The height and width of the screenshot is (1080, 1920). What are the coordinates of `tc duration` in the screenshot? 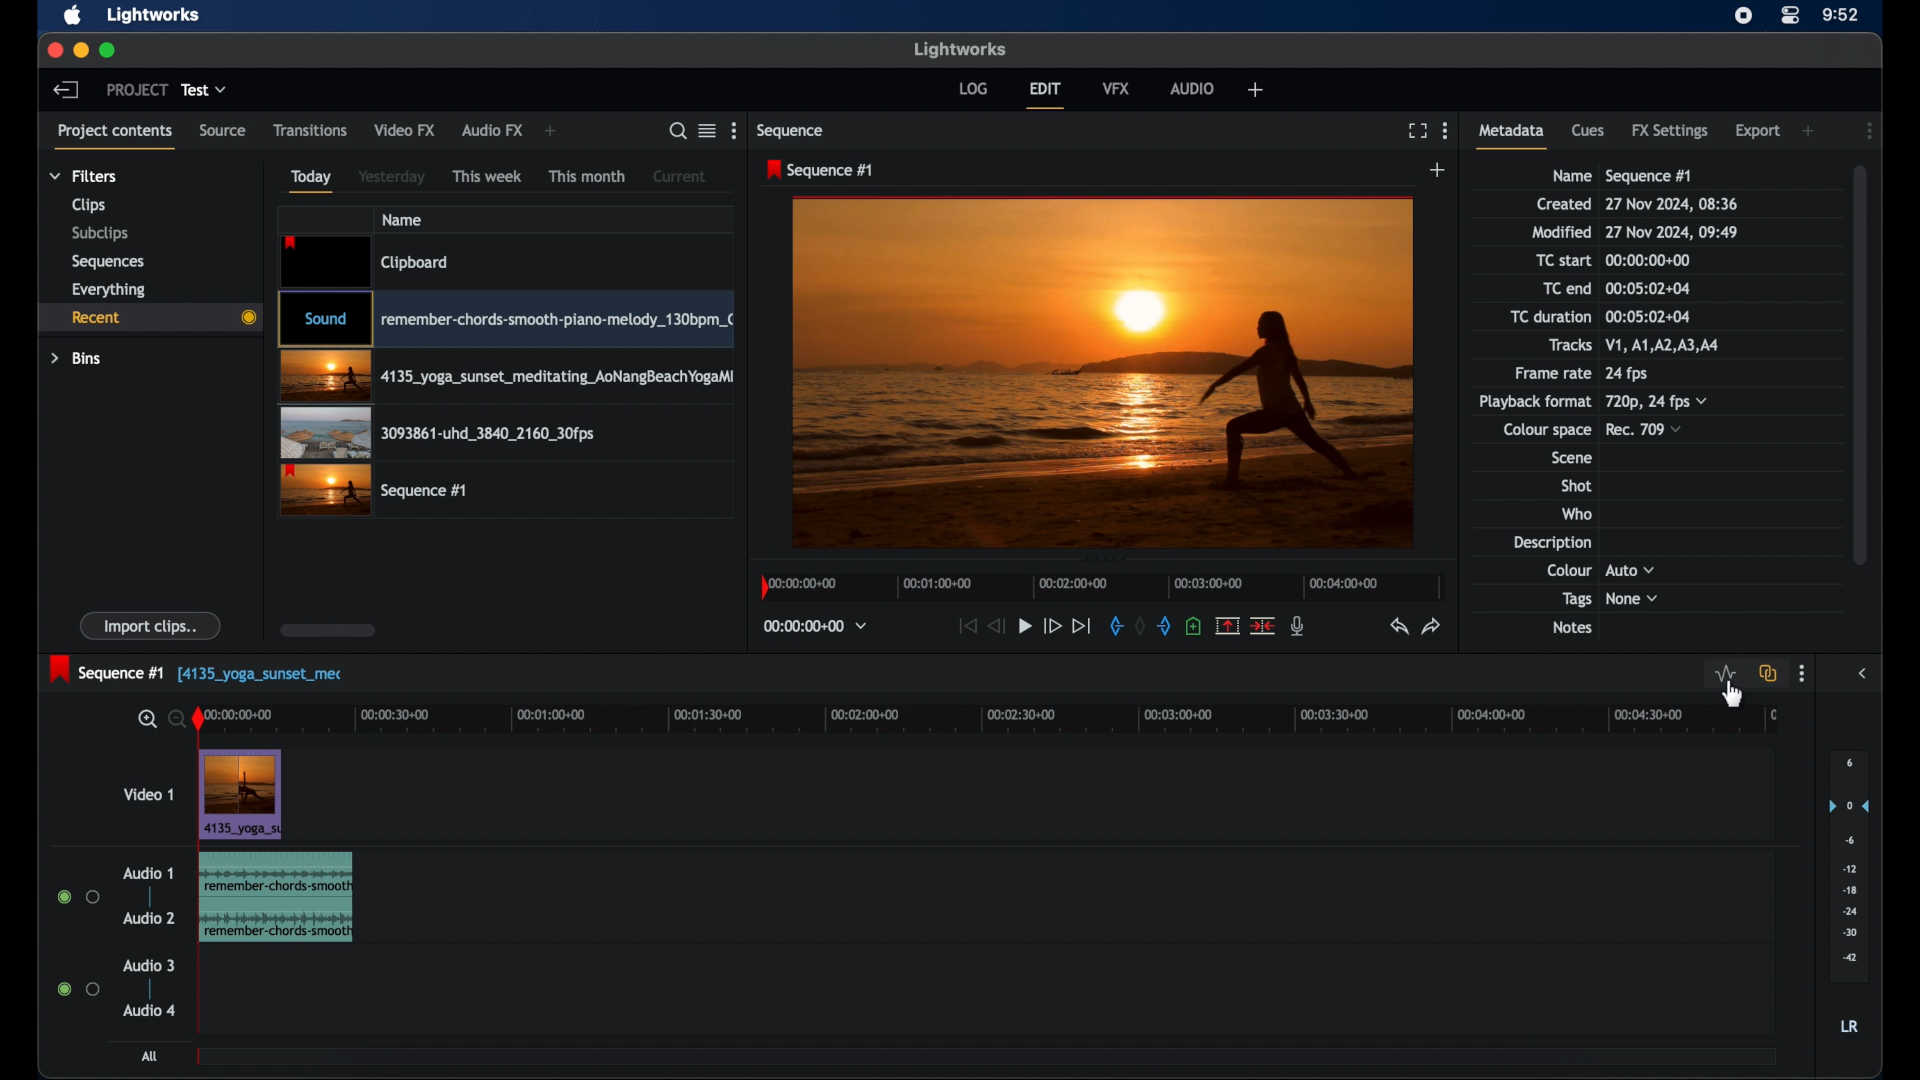 It's located at (1549, 316).